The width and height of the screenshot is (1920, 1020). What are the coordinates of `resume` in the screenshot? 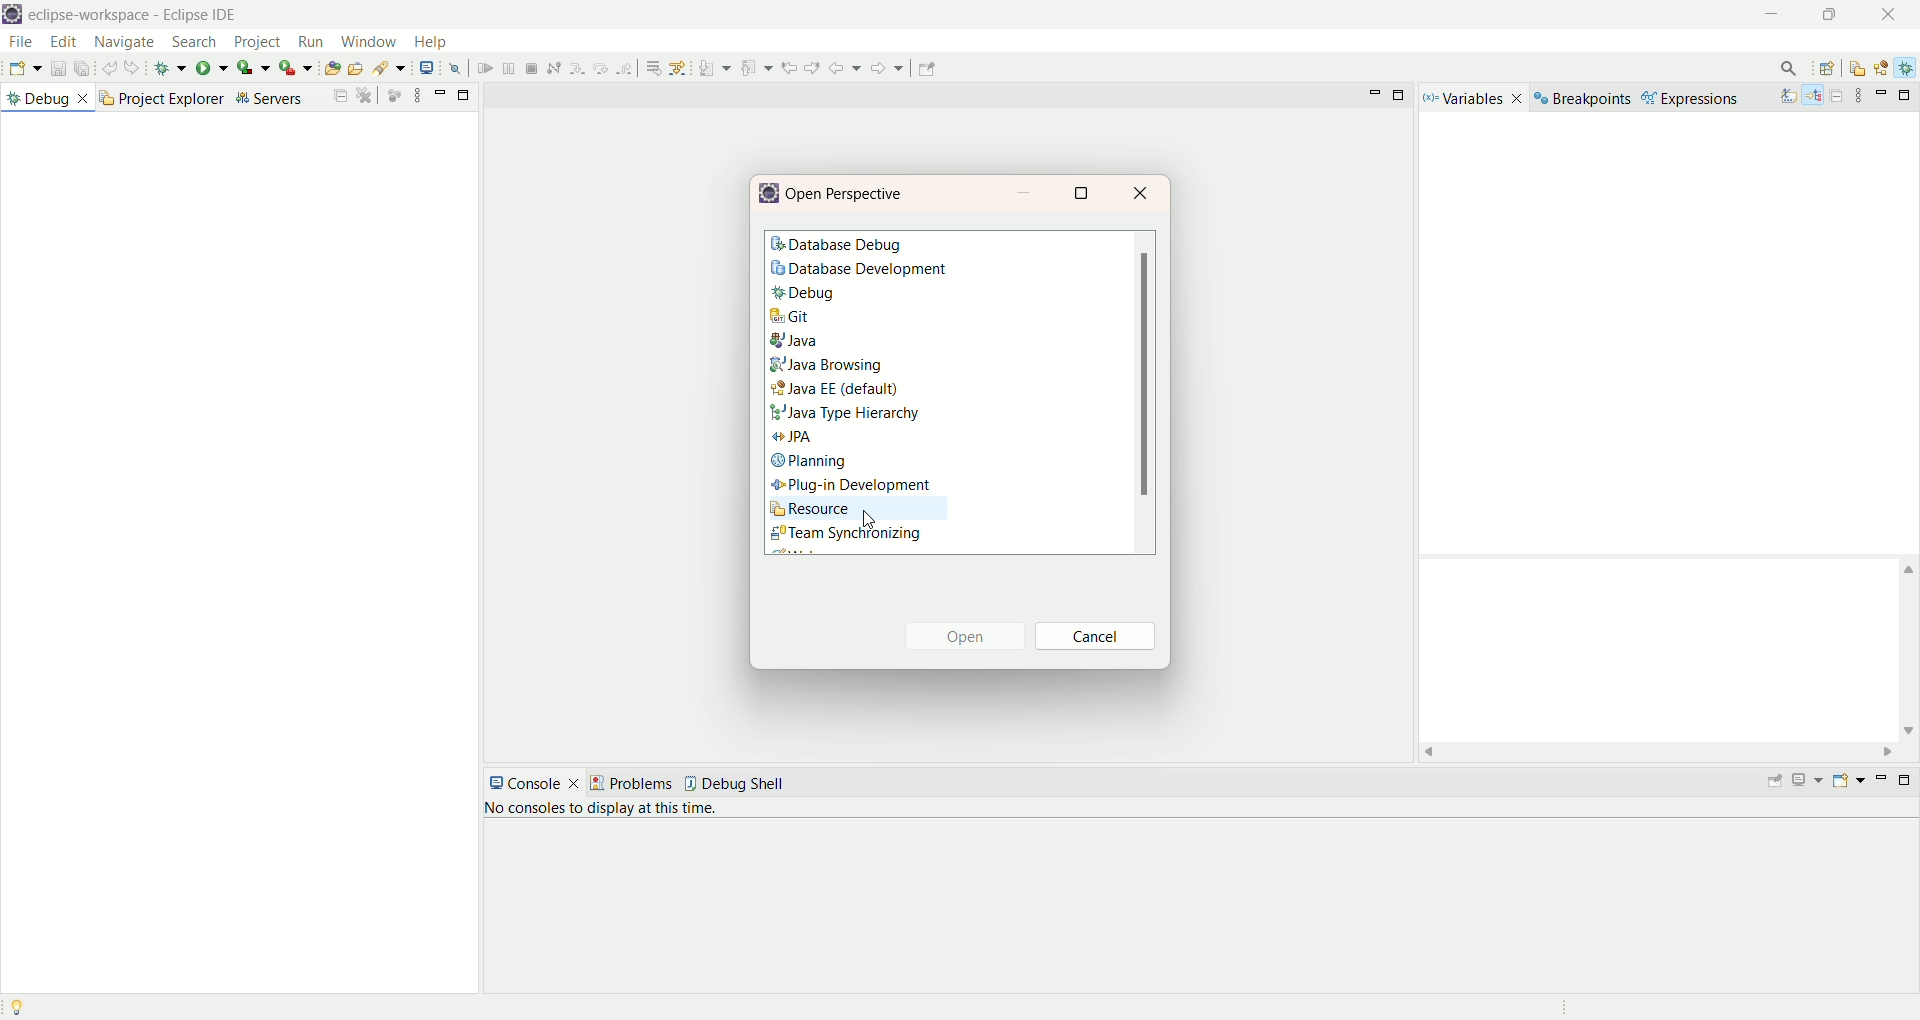 It's located at (629, 68).